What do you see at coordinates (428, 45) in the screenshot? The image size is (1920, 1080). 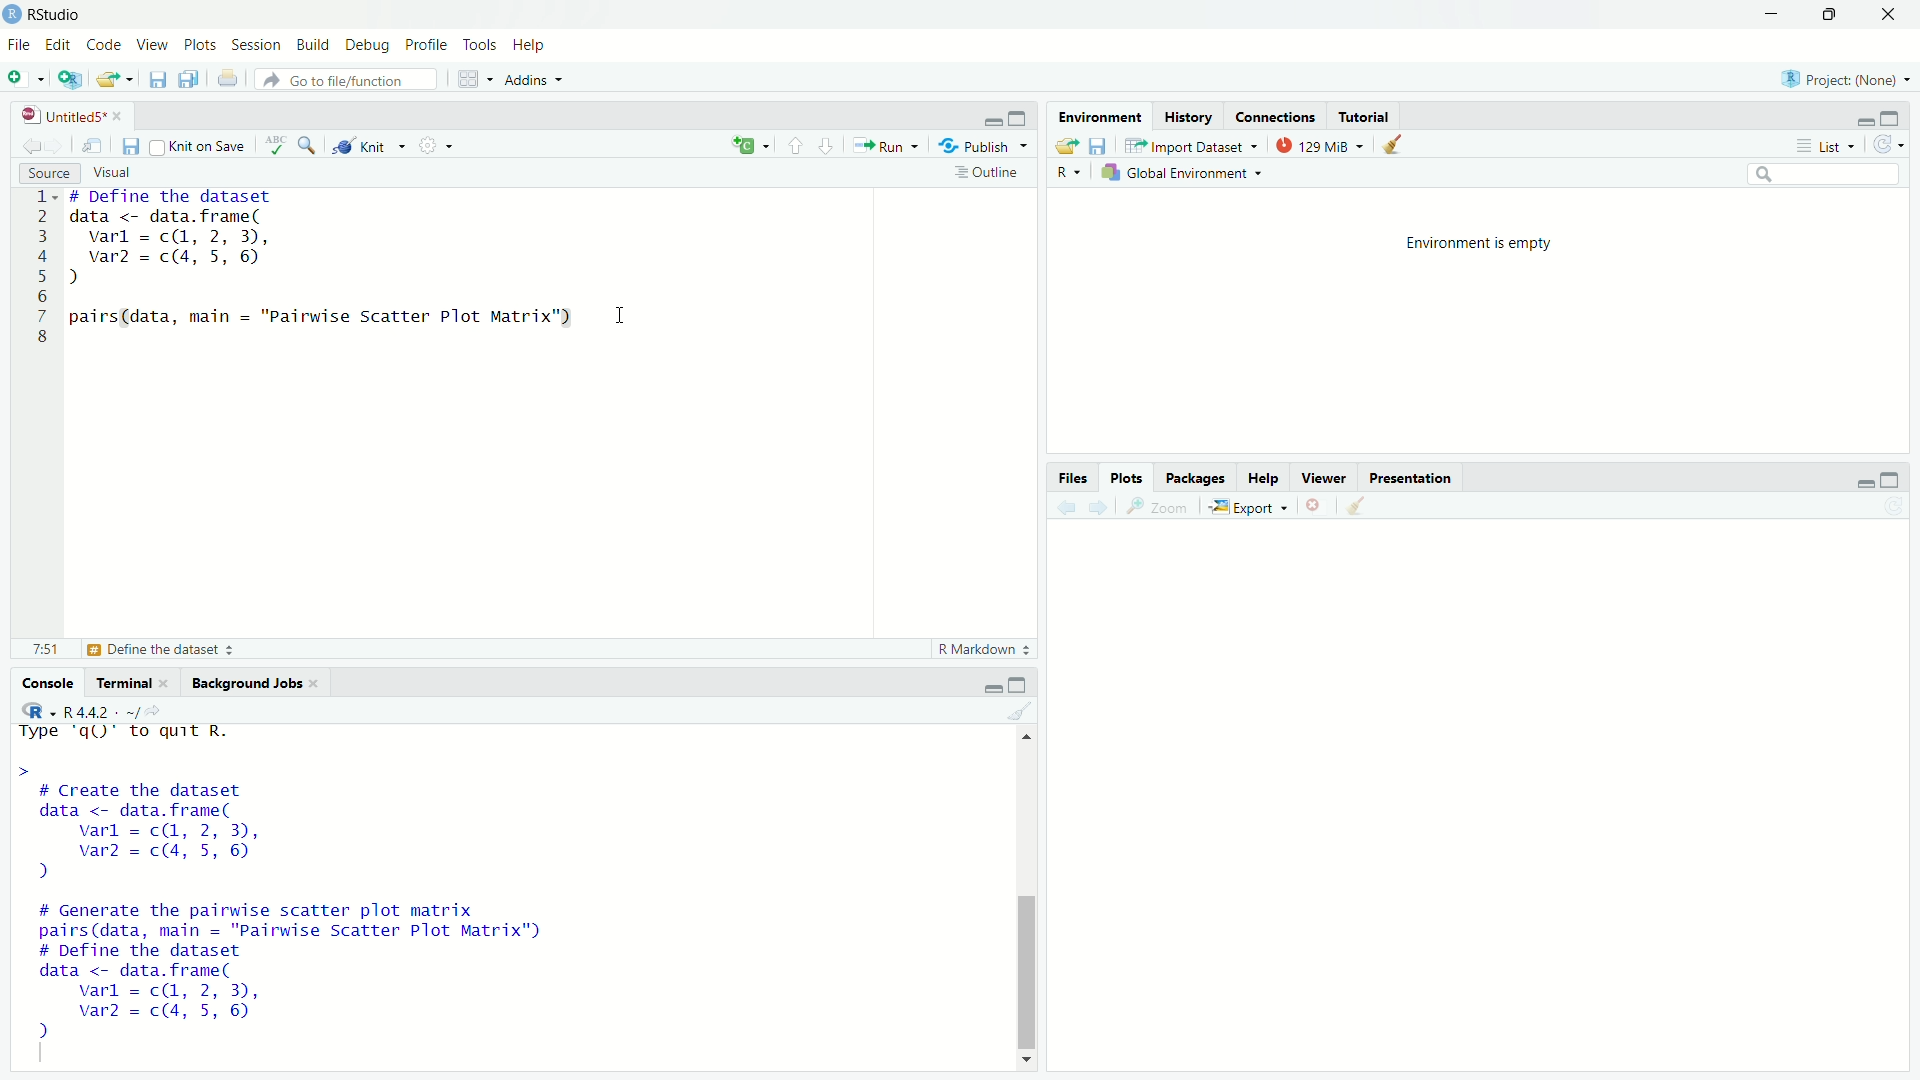 I see `Profile` at bounding box center [428, 45].